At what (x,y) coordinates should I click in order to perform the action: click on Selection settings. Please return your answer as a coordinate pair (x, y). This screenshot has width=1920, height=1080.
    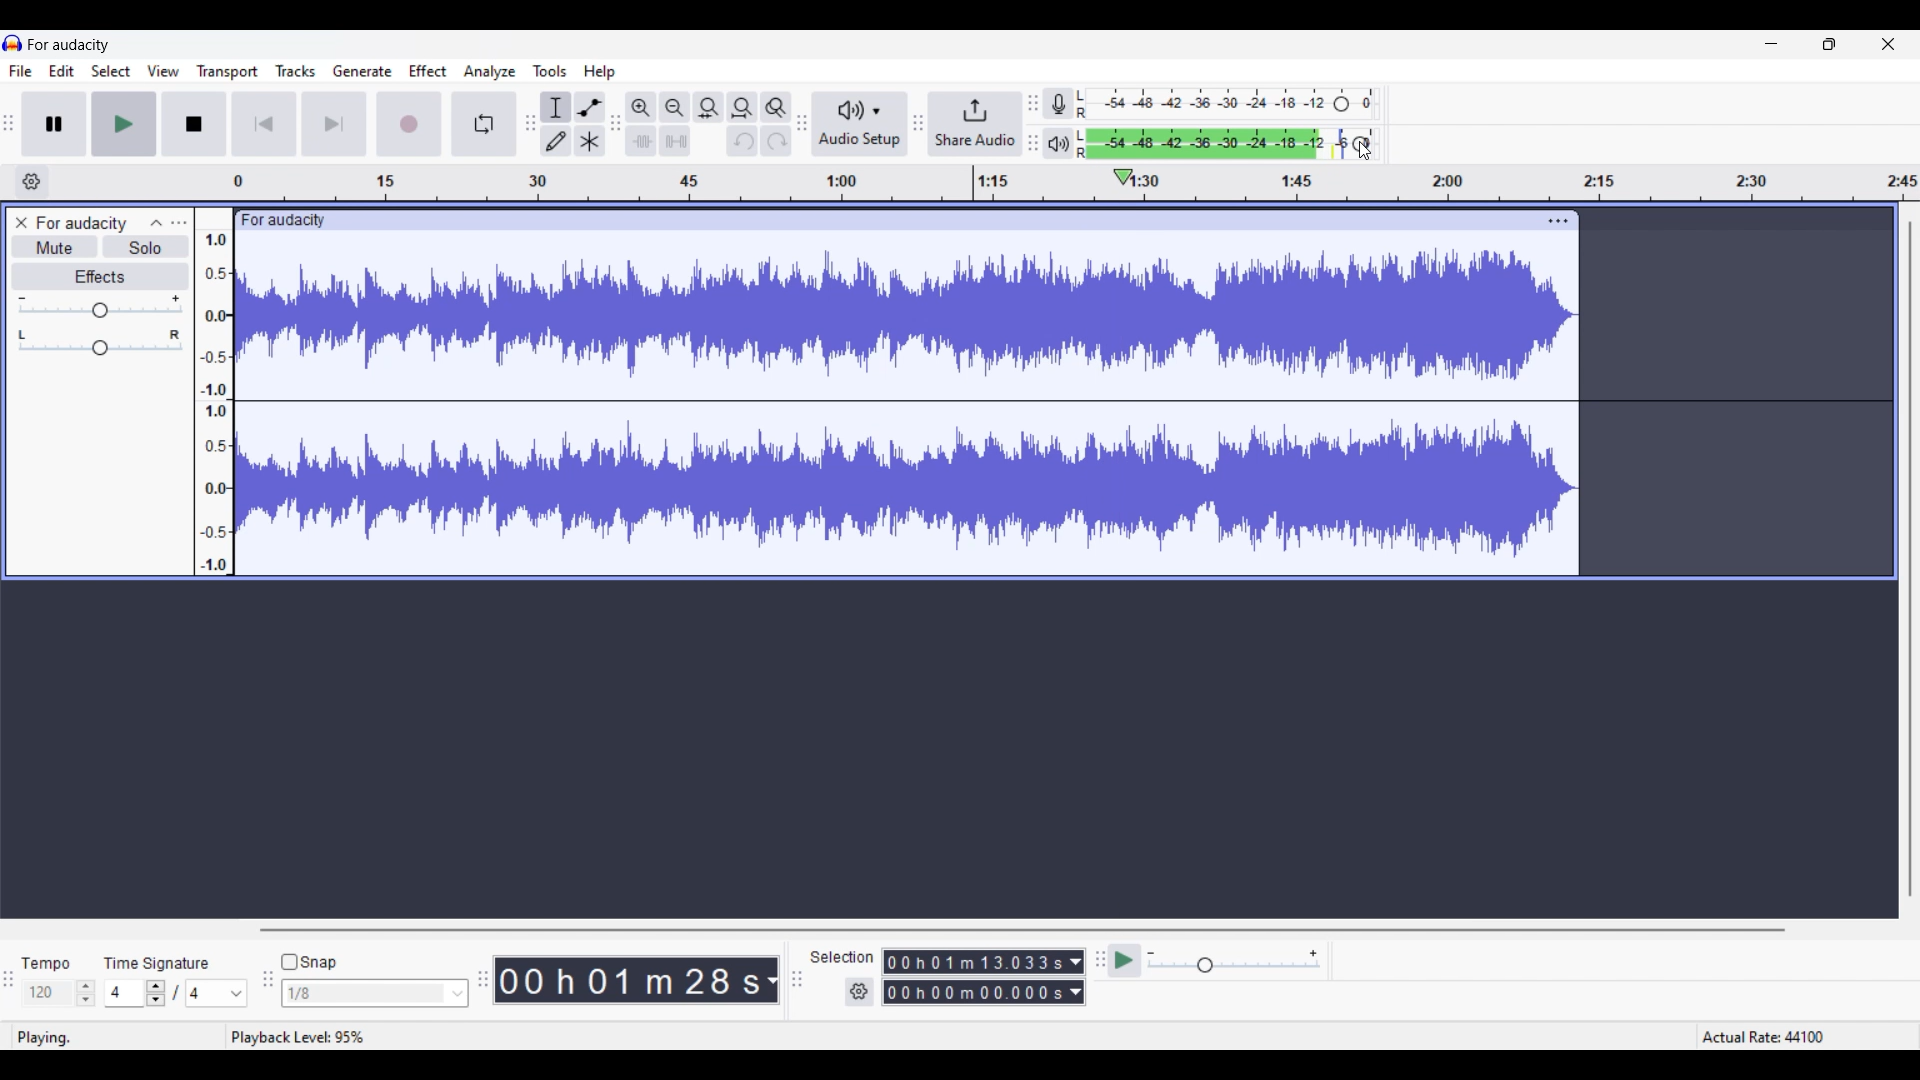
    Looking at the image, I should click on (859, 991).